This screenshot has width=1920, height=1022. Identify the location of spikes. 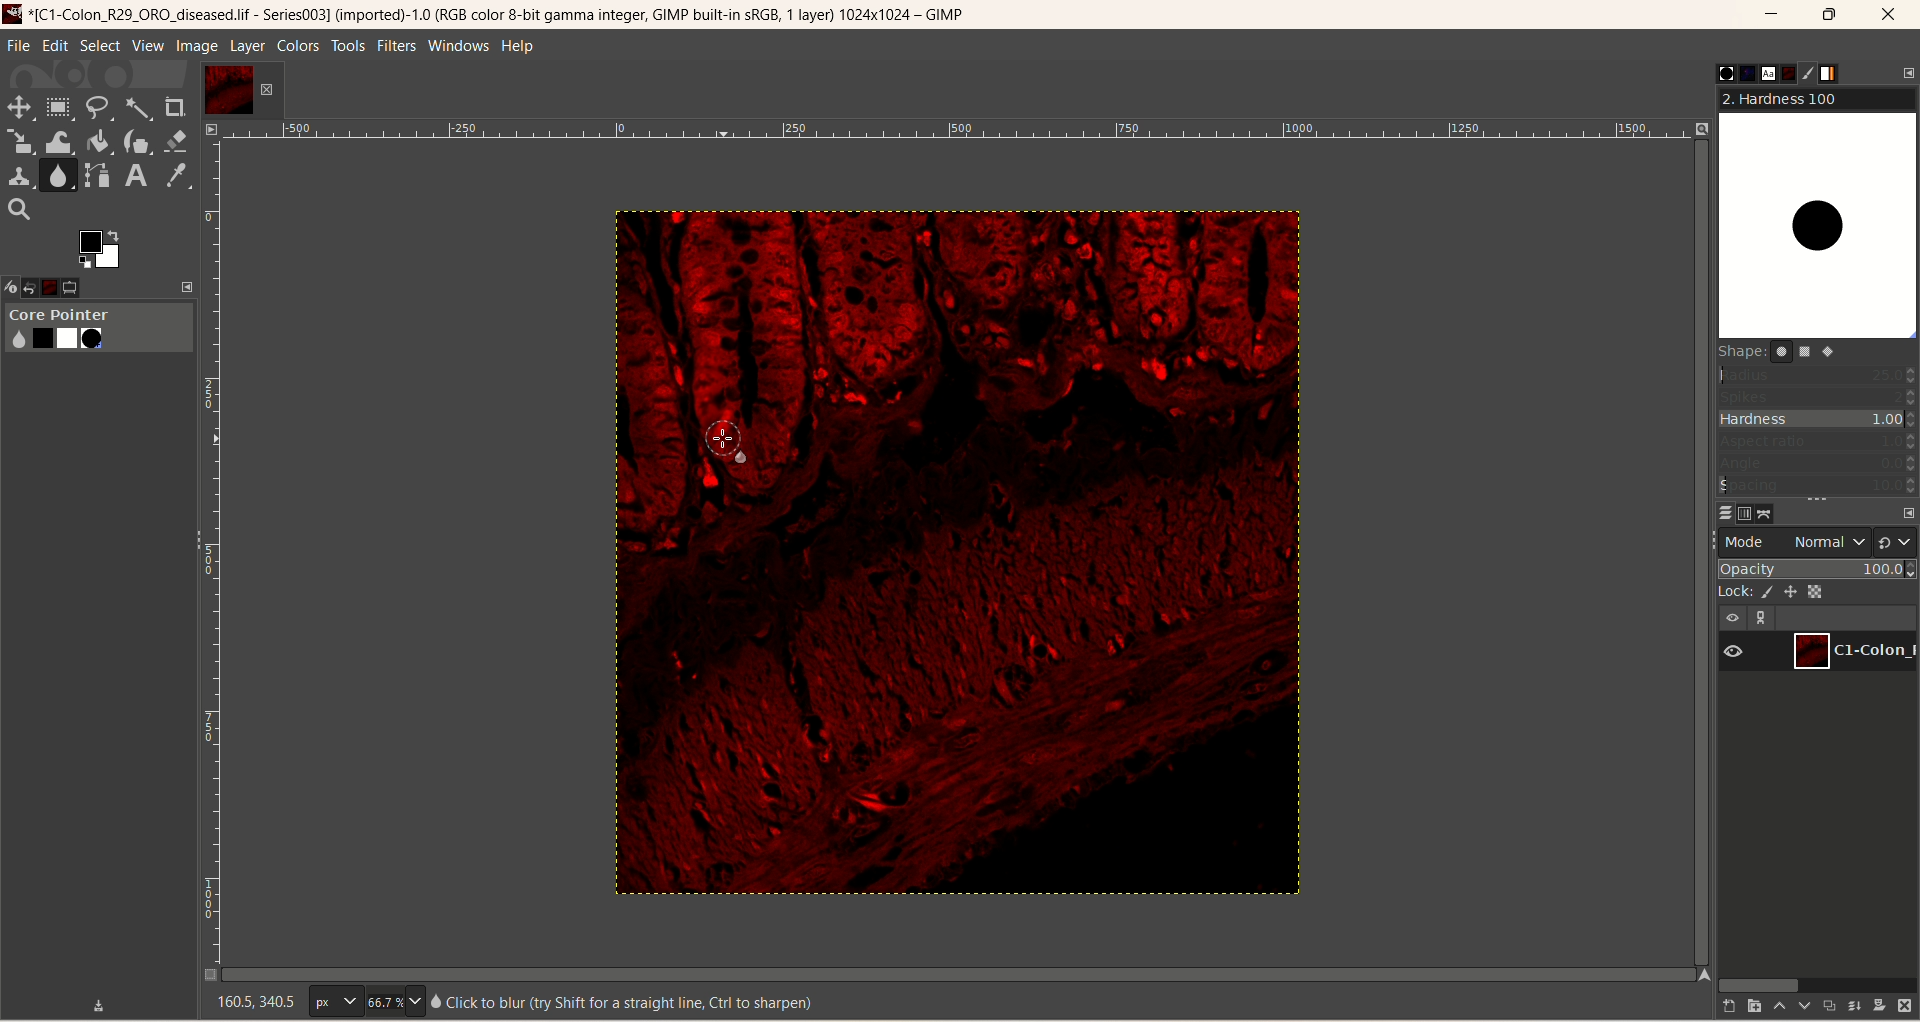
(1818, 395).